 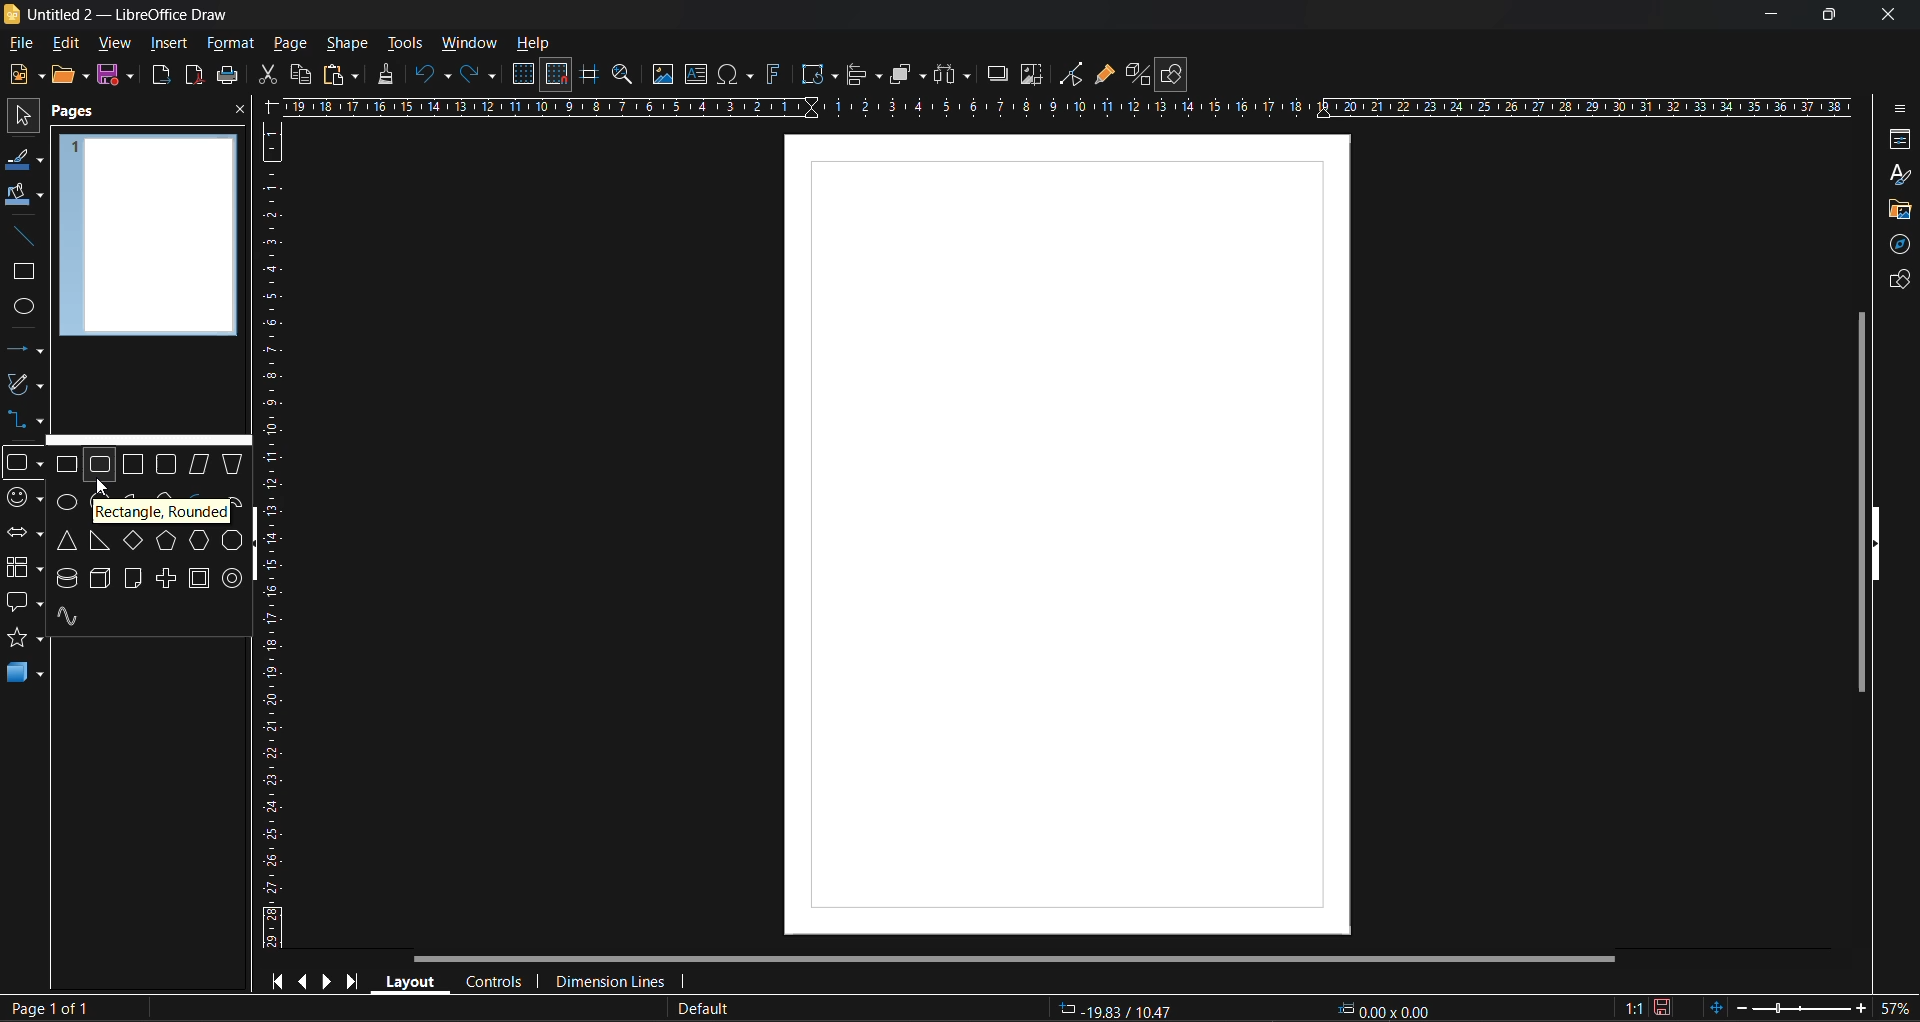 What do you see at coordinates (1135, 74) in the screenshot?
I see `toggle extrusion` at bounding box center [1135, 74].